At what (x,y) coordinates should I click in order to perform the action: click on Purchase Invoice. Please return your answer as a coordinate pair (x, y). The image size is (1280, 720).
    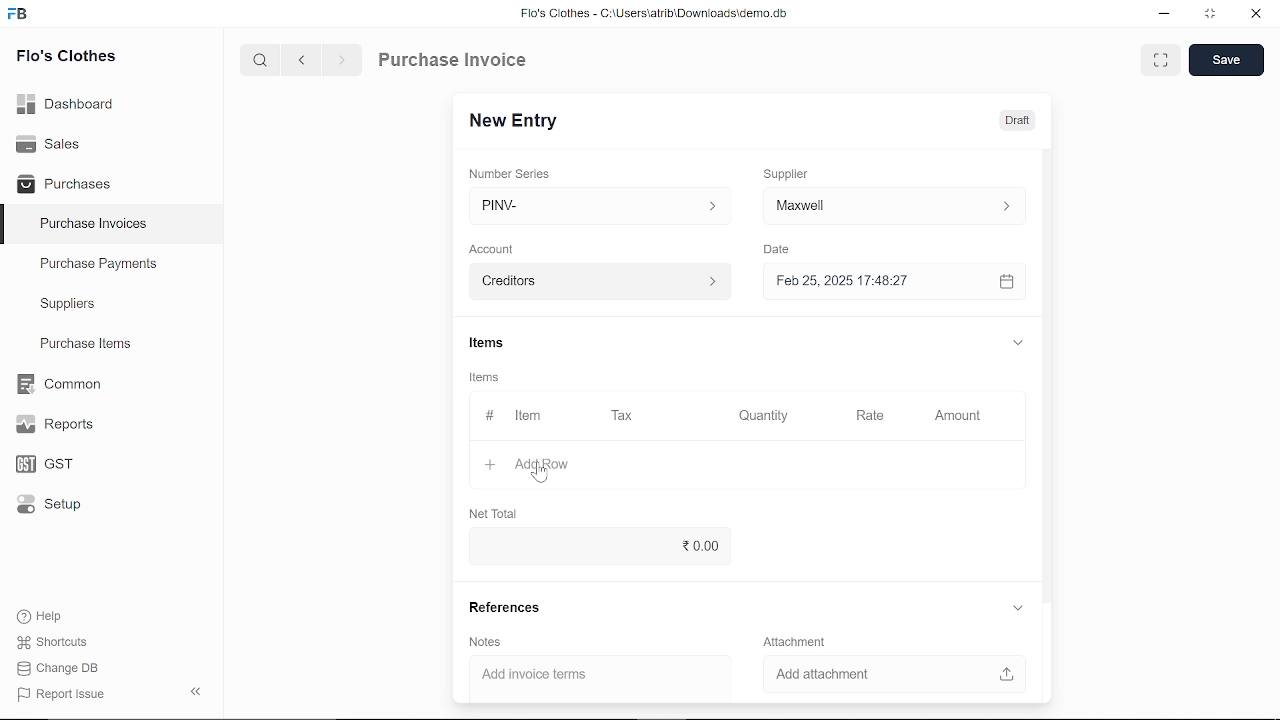
    Looking at the image, I should click on (456, 62).